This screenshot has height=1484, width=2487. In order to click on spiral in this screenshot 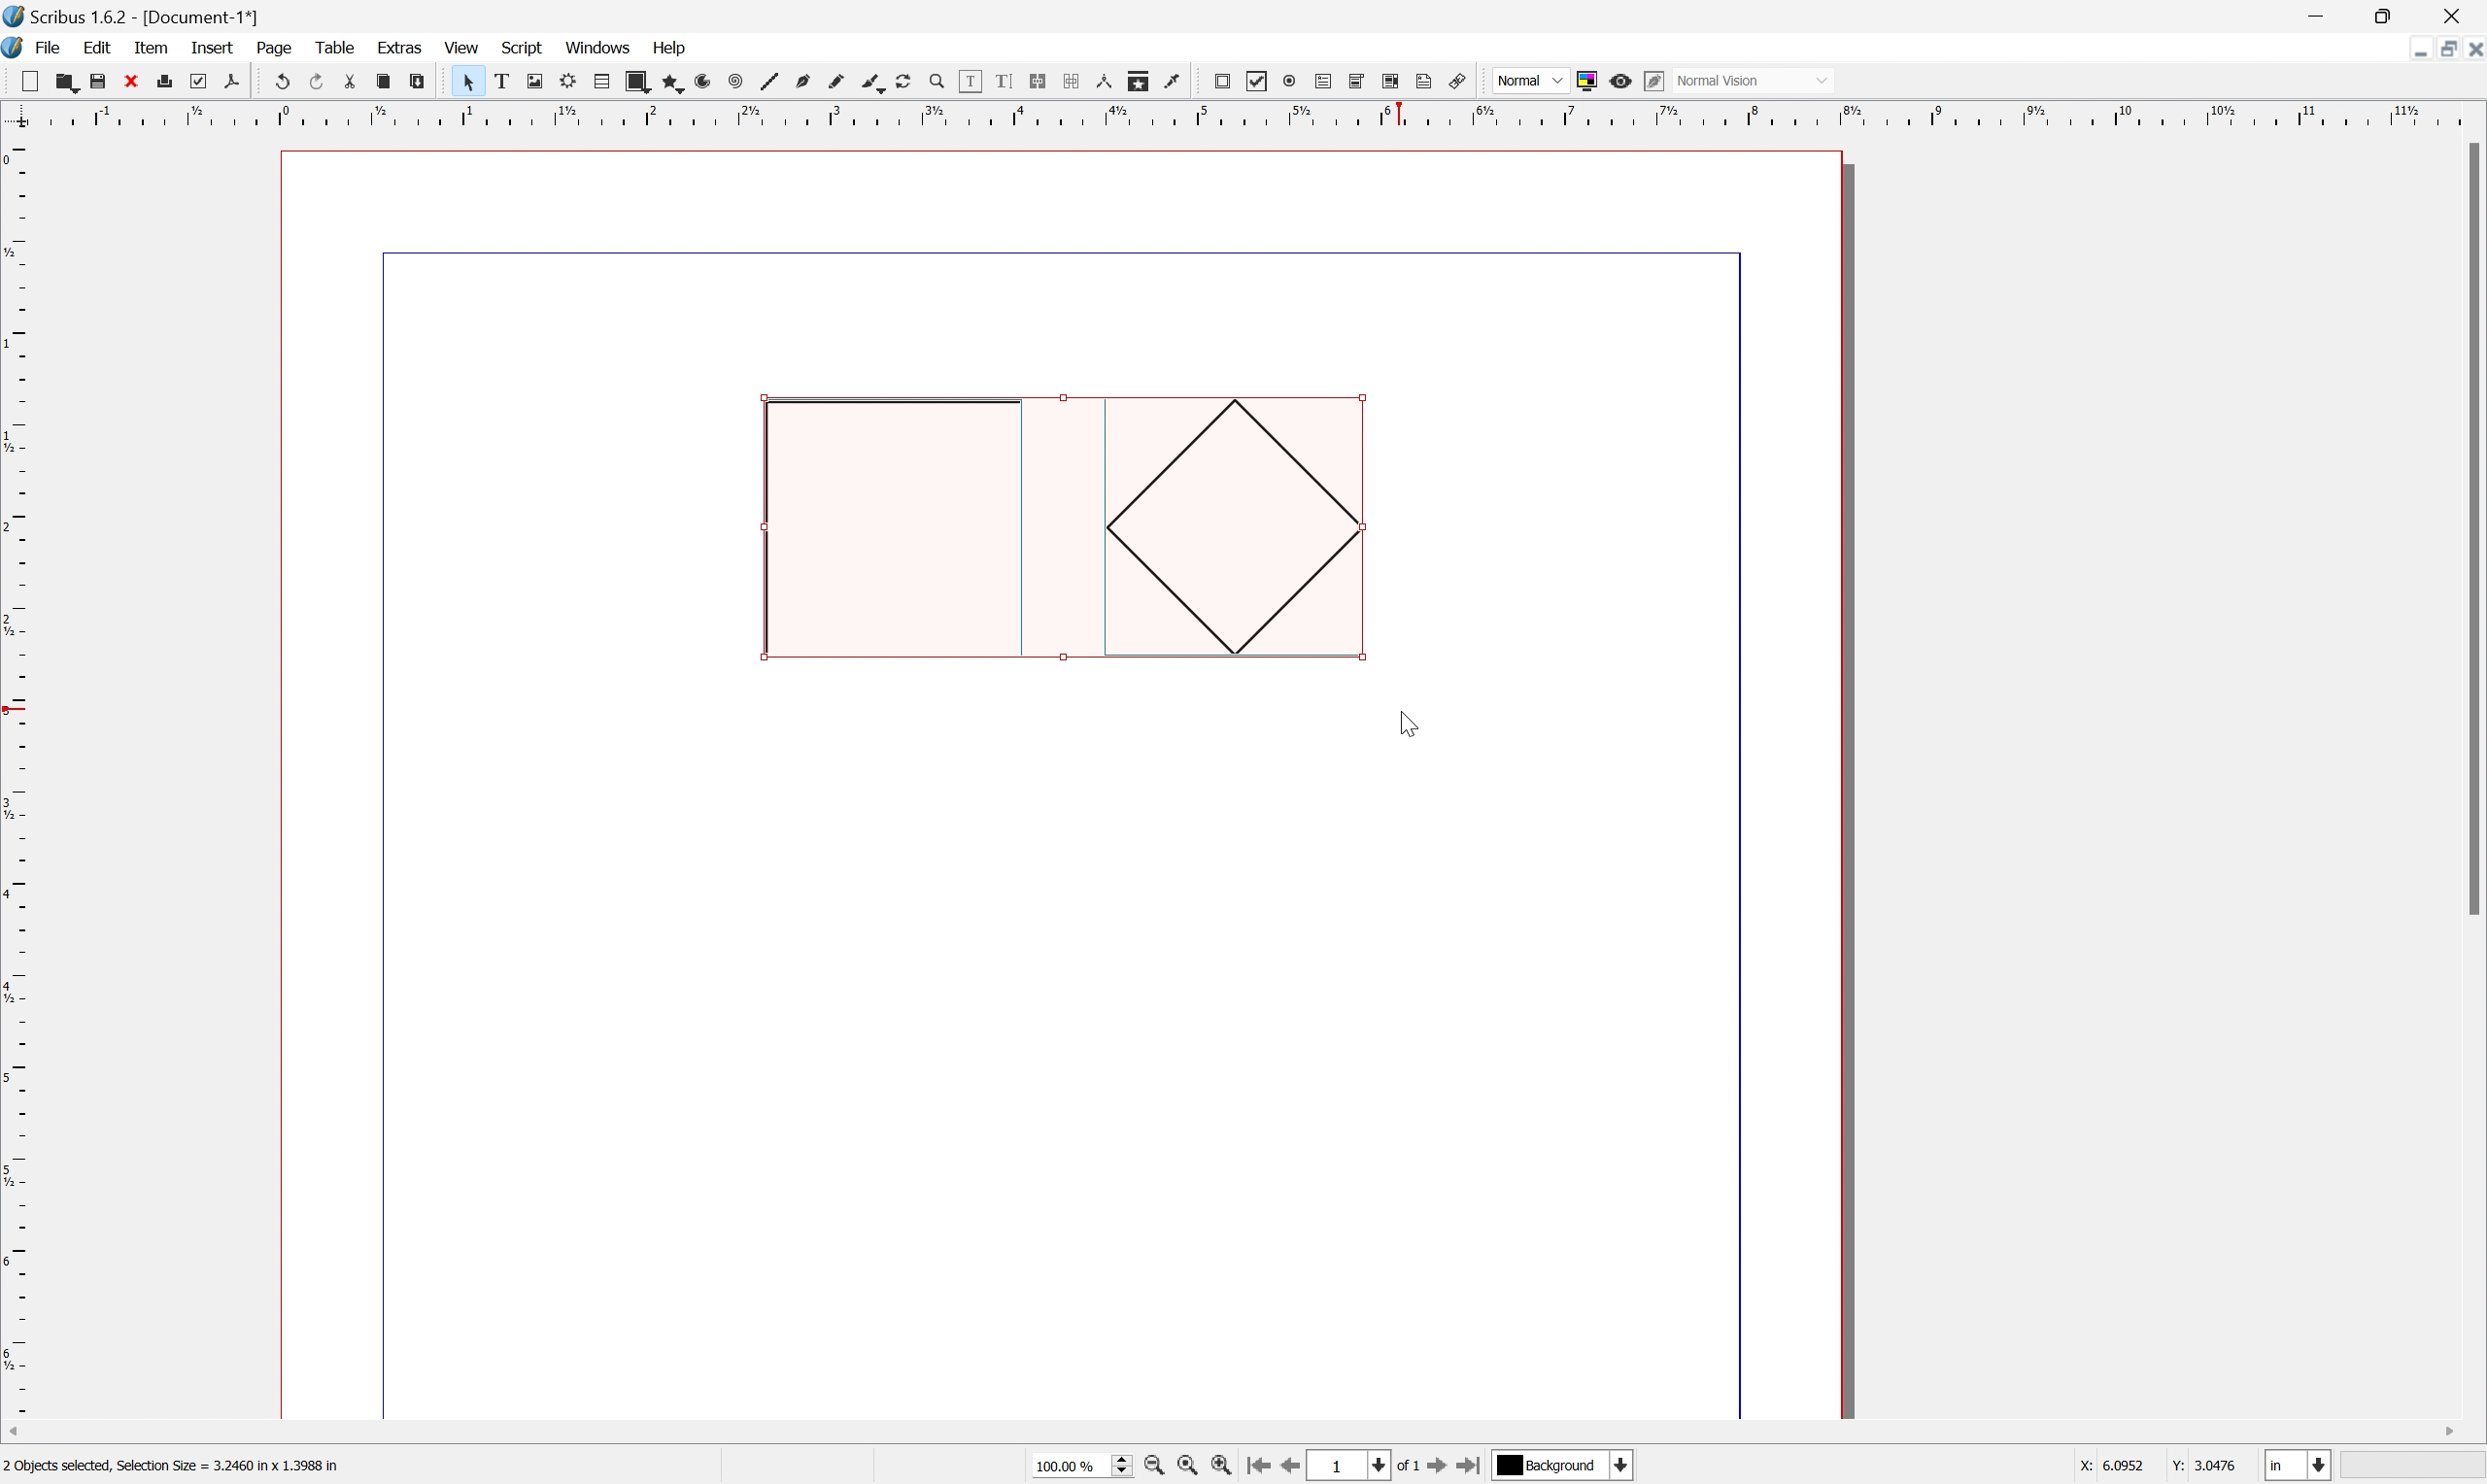, I will do `click(732, 83)`.